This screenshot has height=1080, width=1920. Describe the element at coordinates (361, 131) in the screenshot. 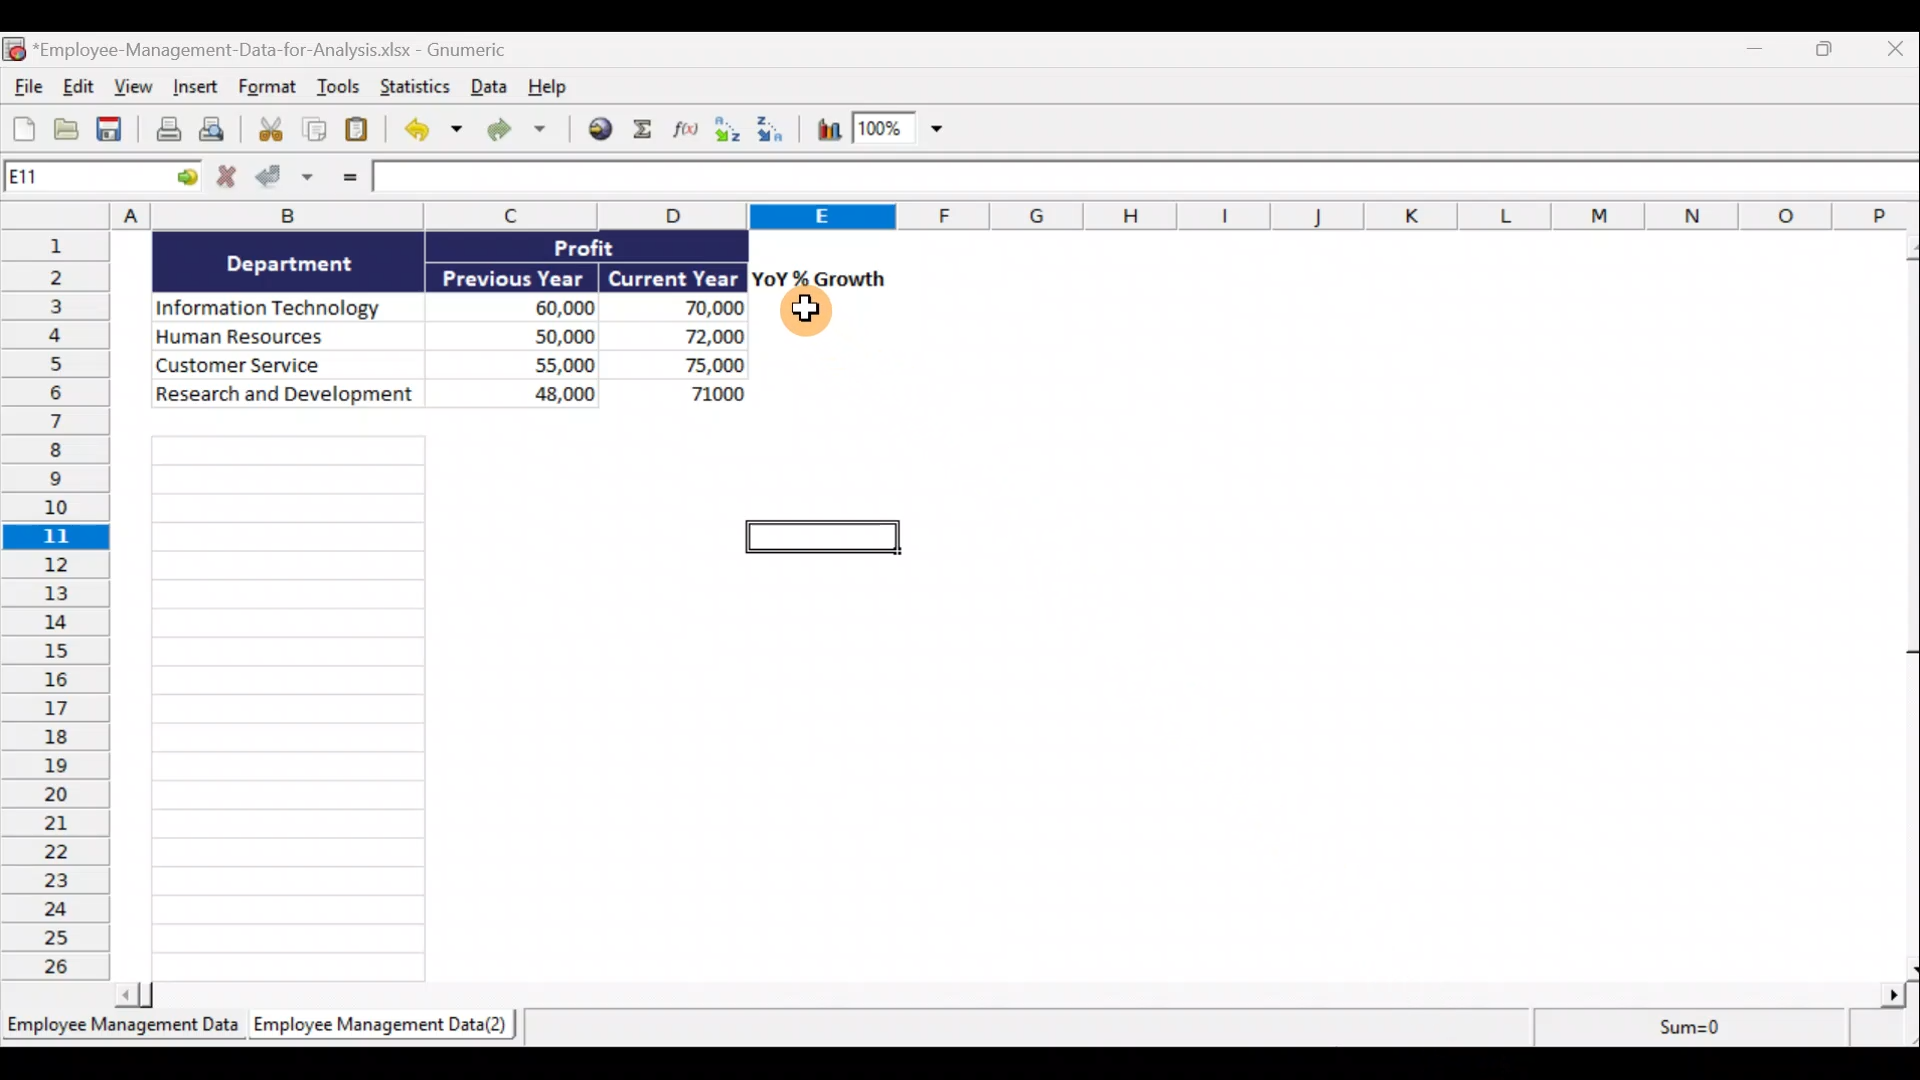

I see `Paste clipboard` at that location.